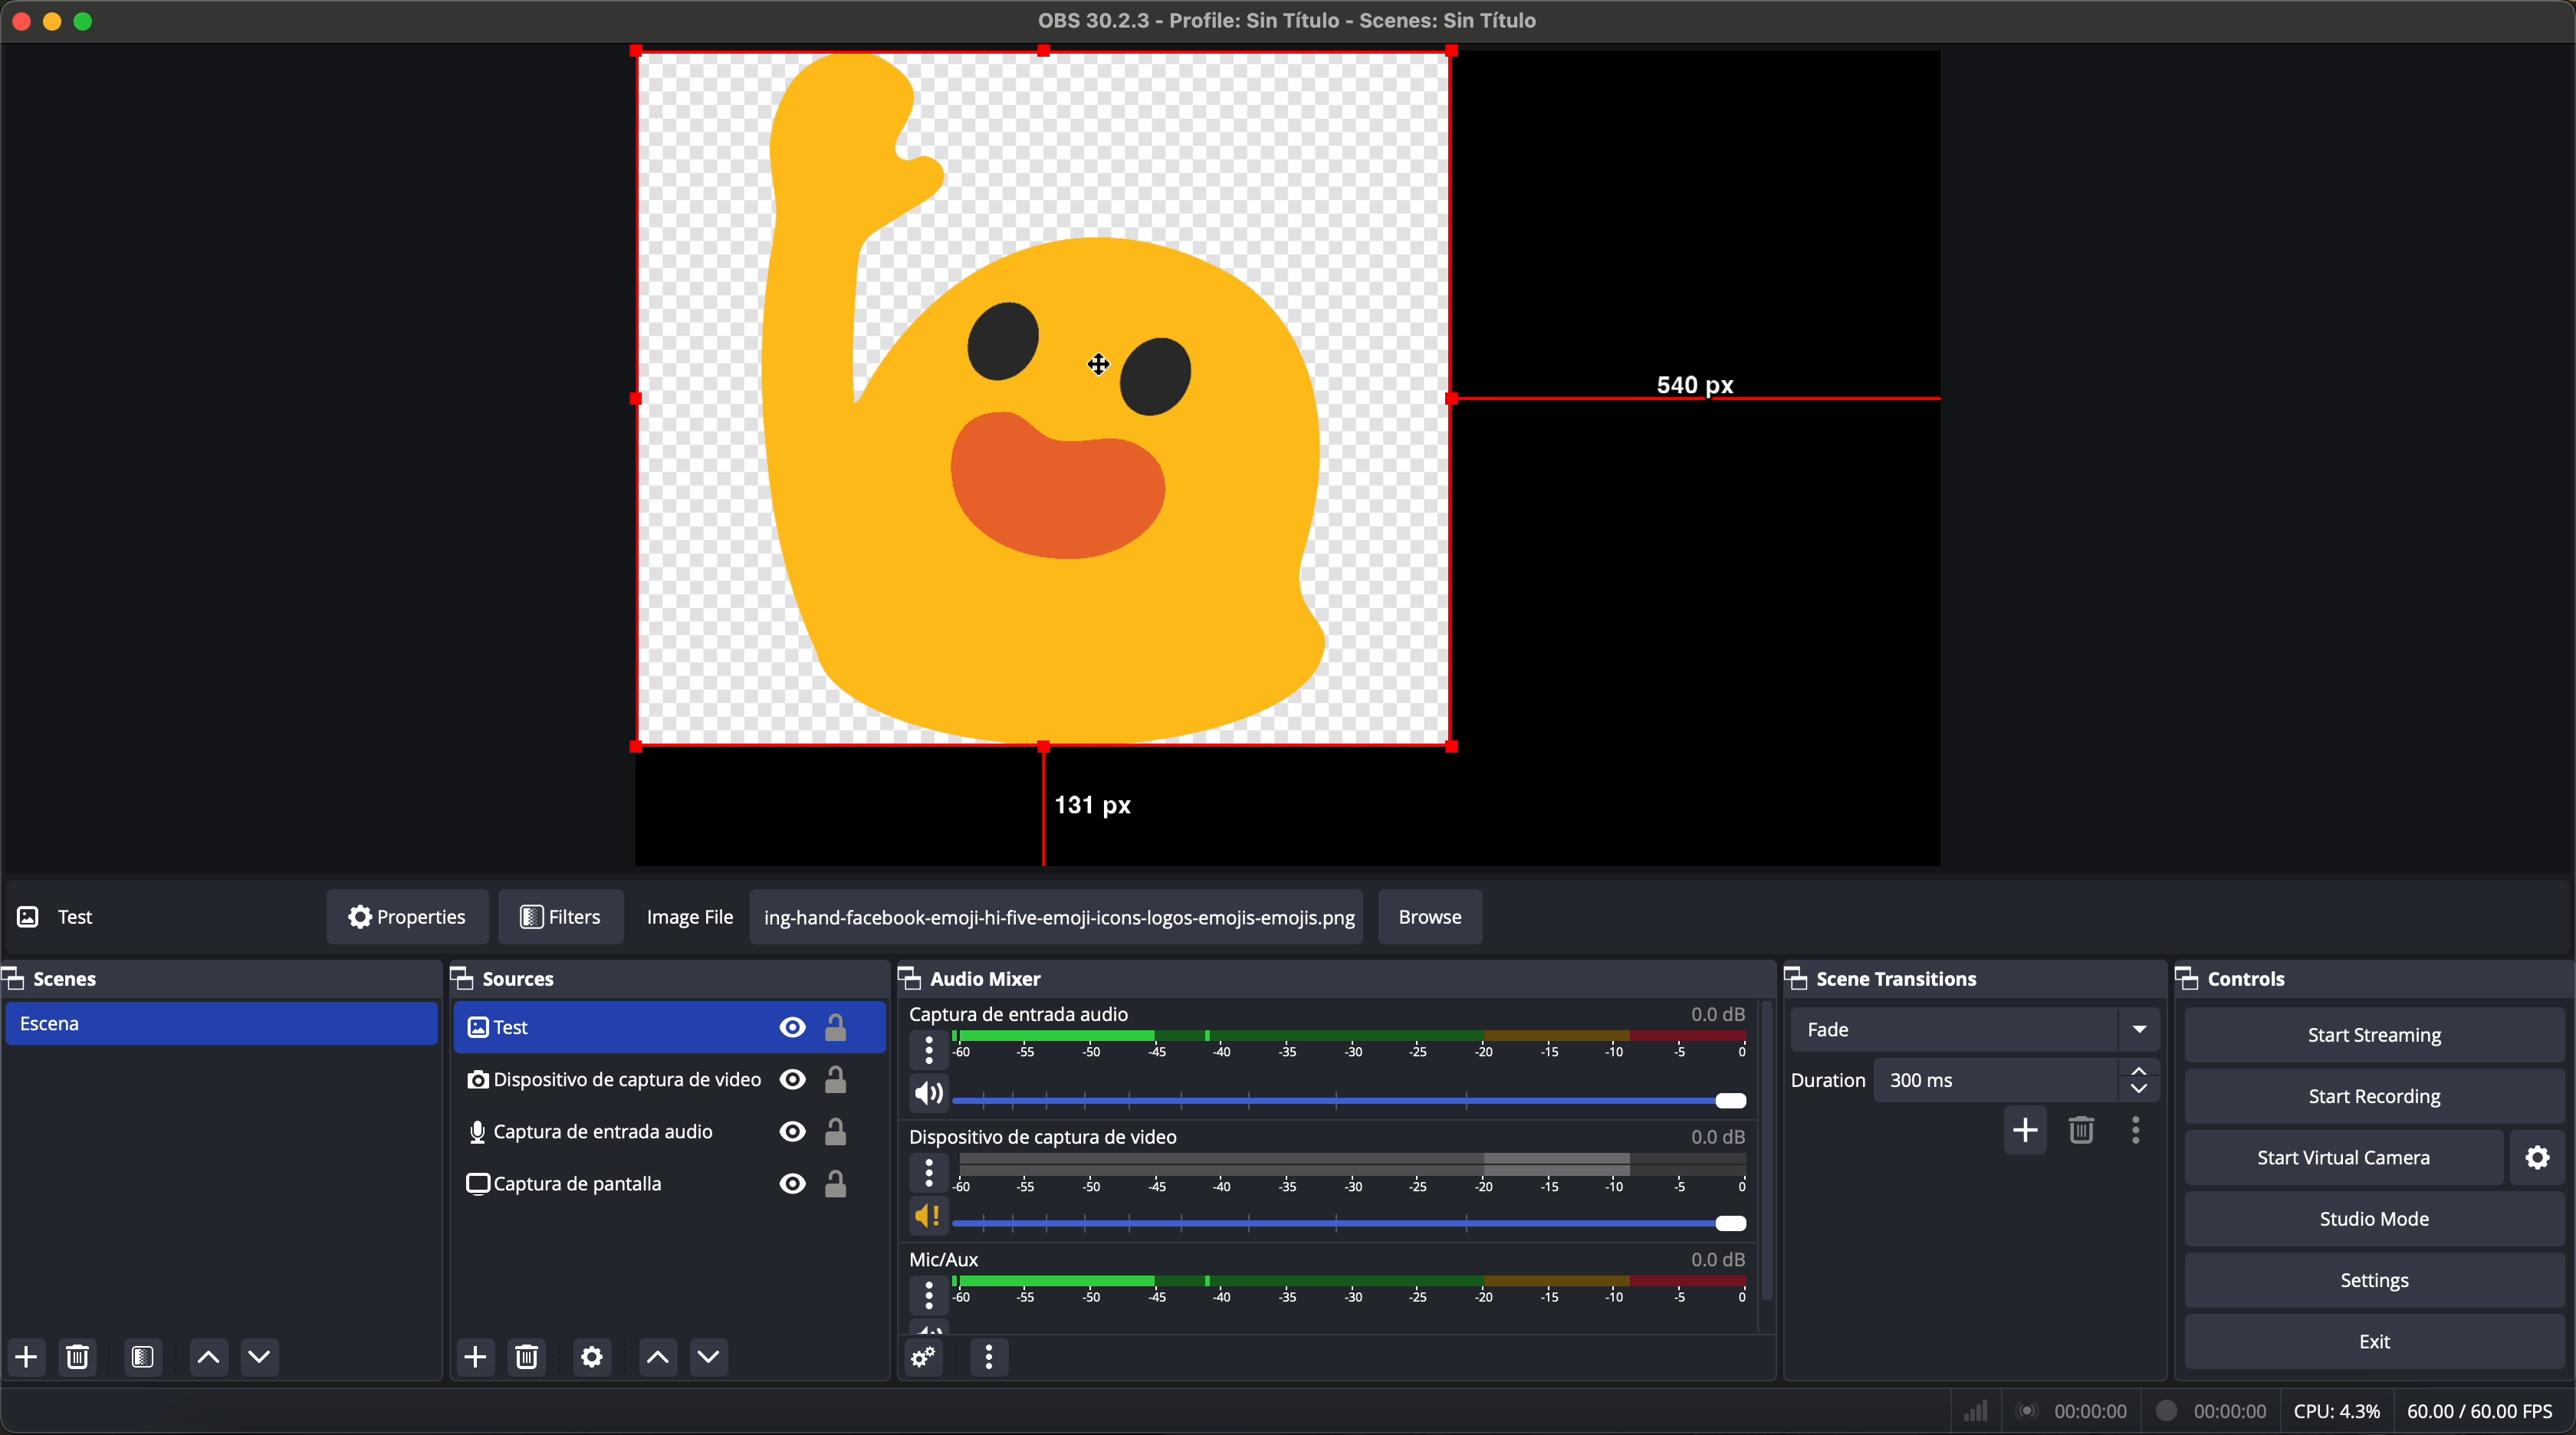 This screenshot has height=1435, width=2576. What do you see at coordinates (695, 917) in the screenshot?
I see `image file` at bounding box center [695, 917].